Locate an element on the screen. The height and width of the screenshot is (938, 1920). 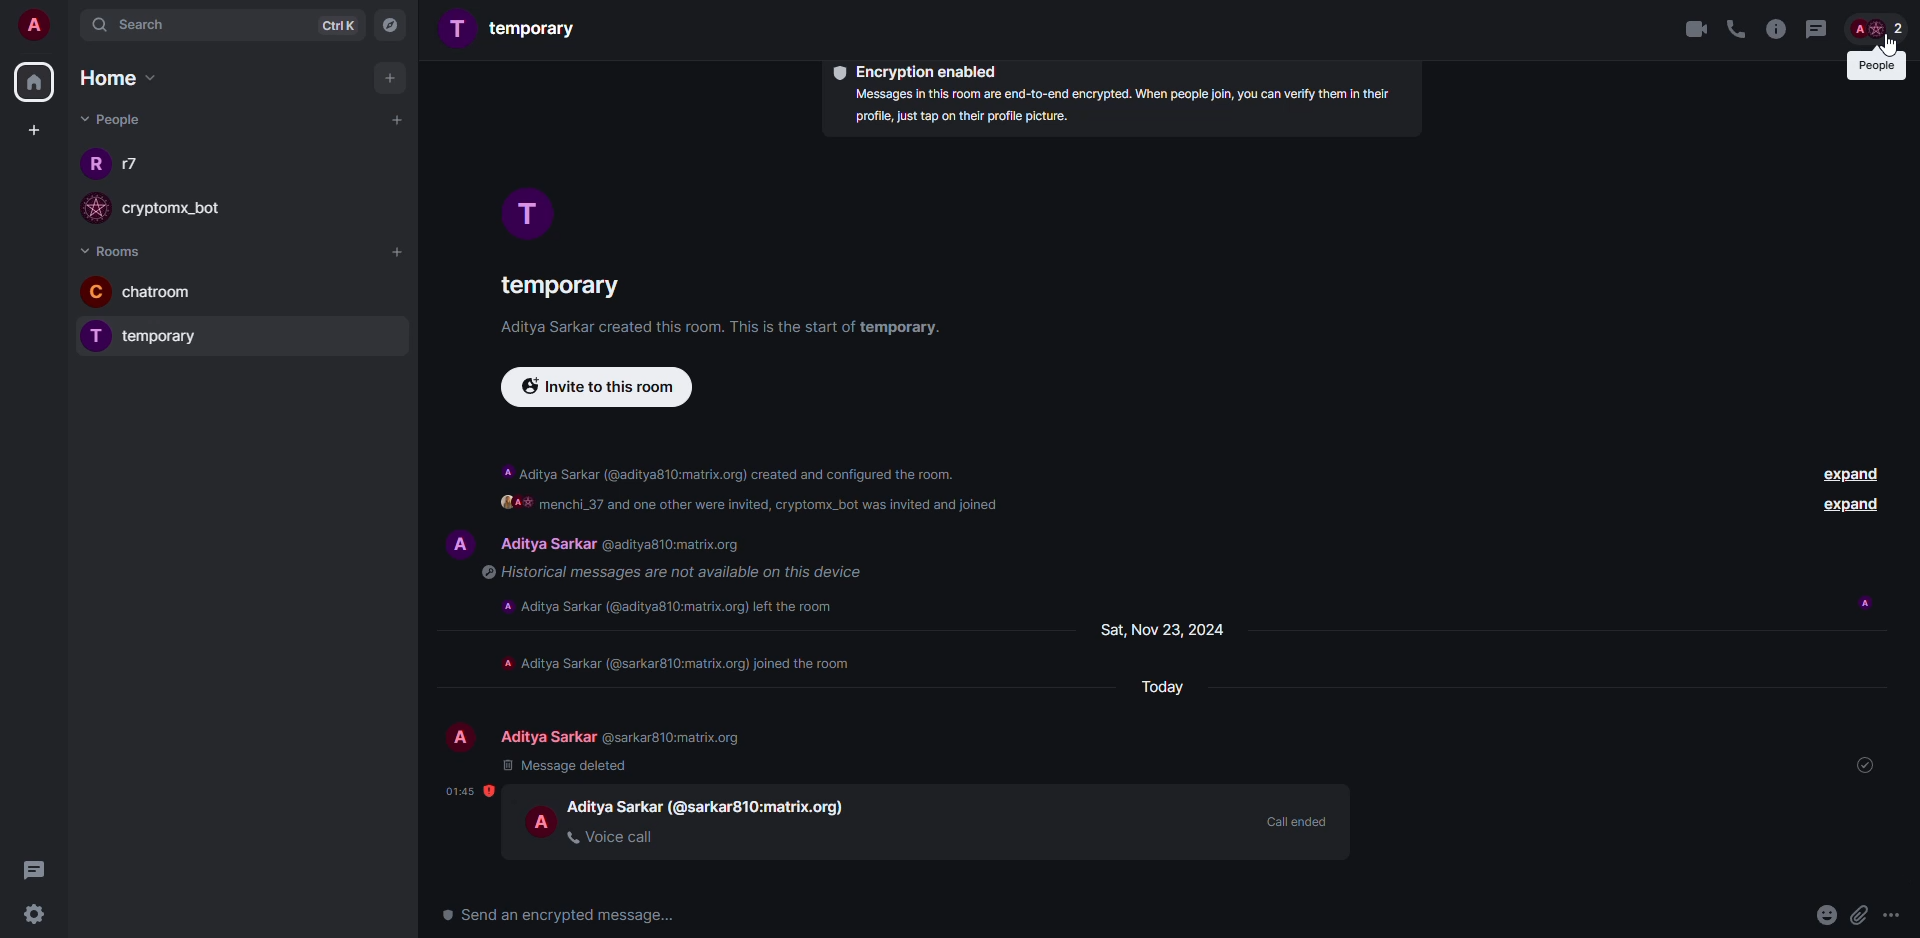
send encrypted message is located at coordinates (565, 916).